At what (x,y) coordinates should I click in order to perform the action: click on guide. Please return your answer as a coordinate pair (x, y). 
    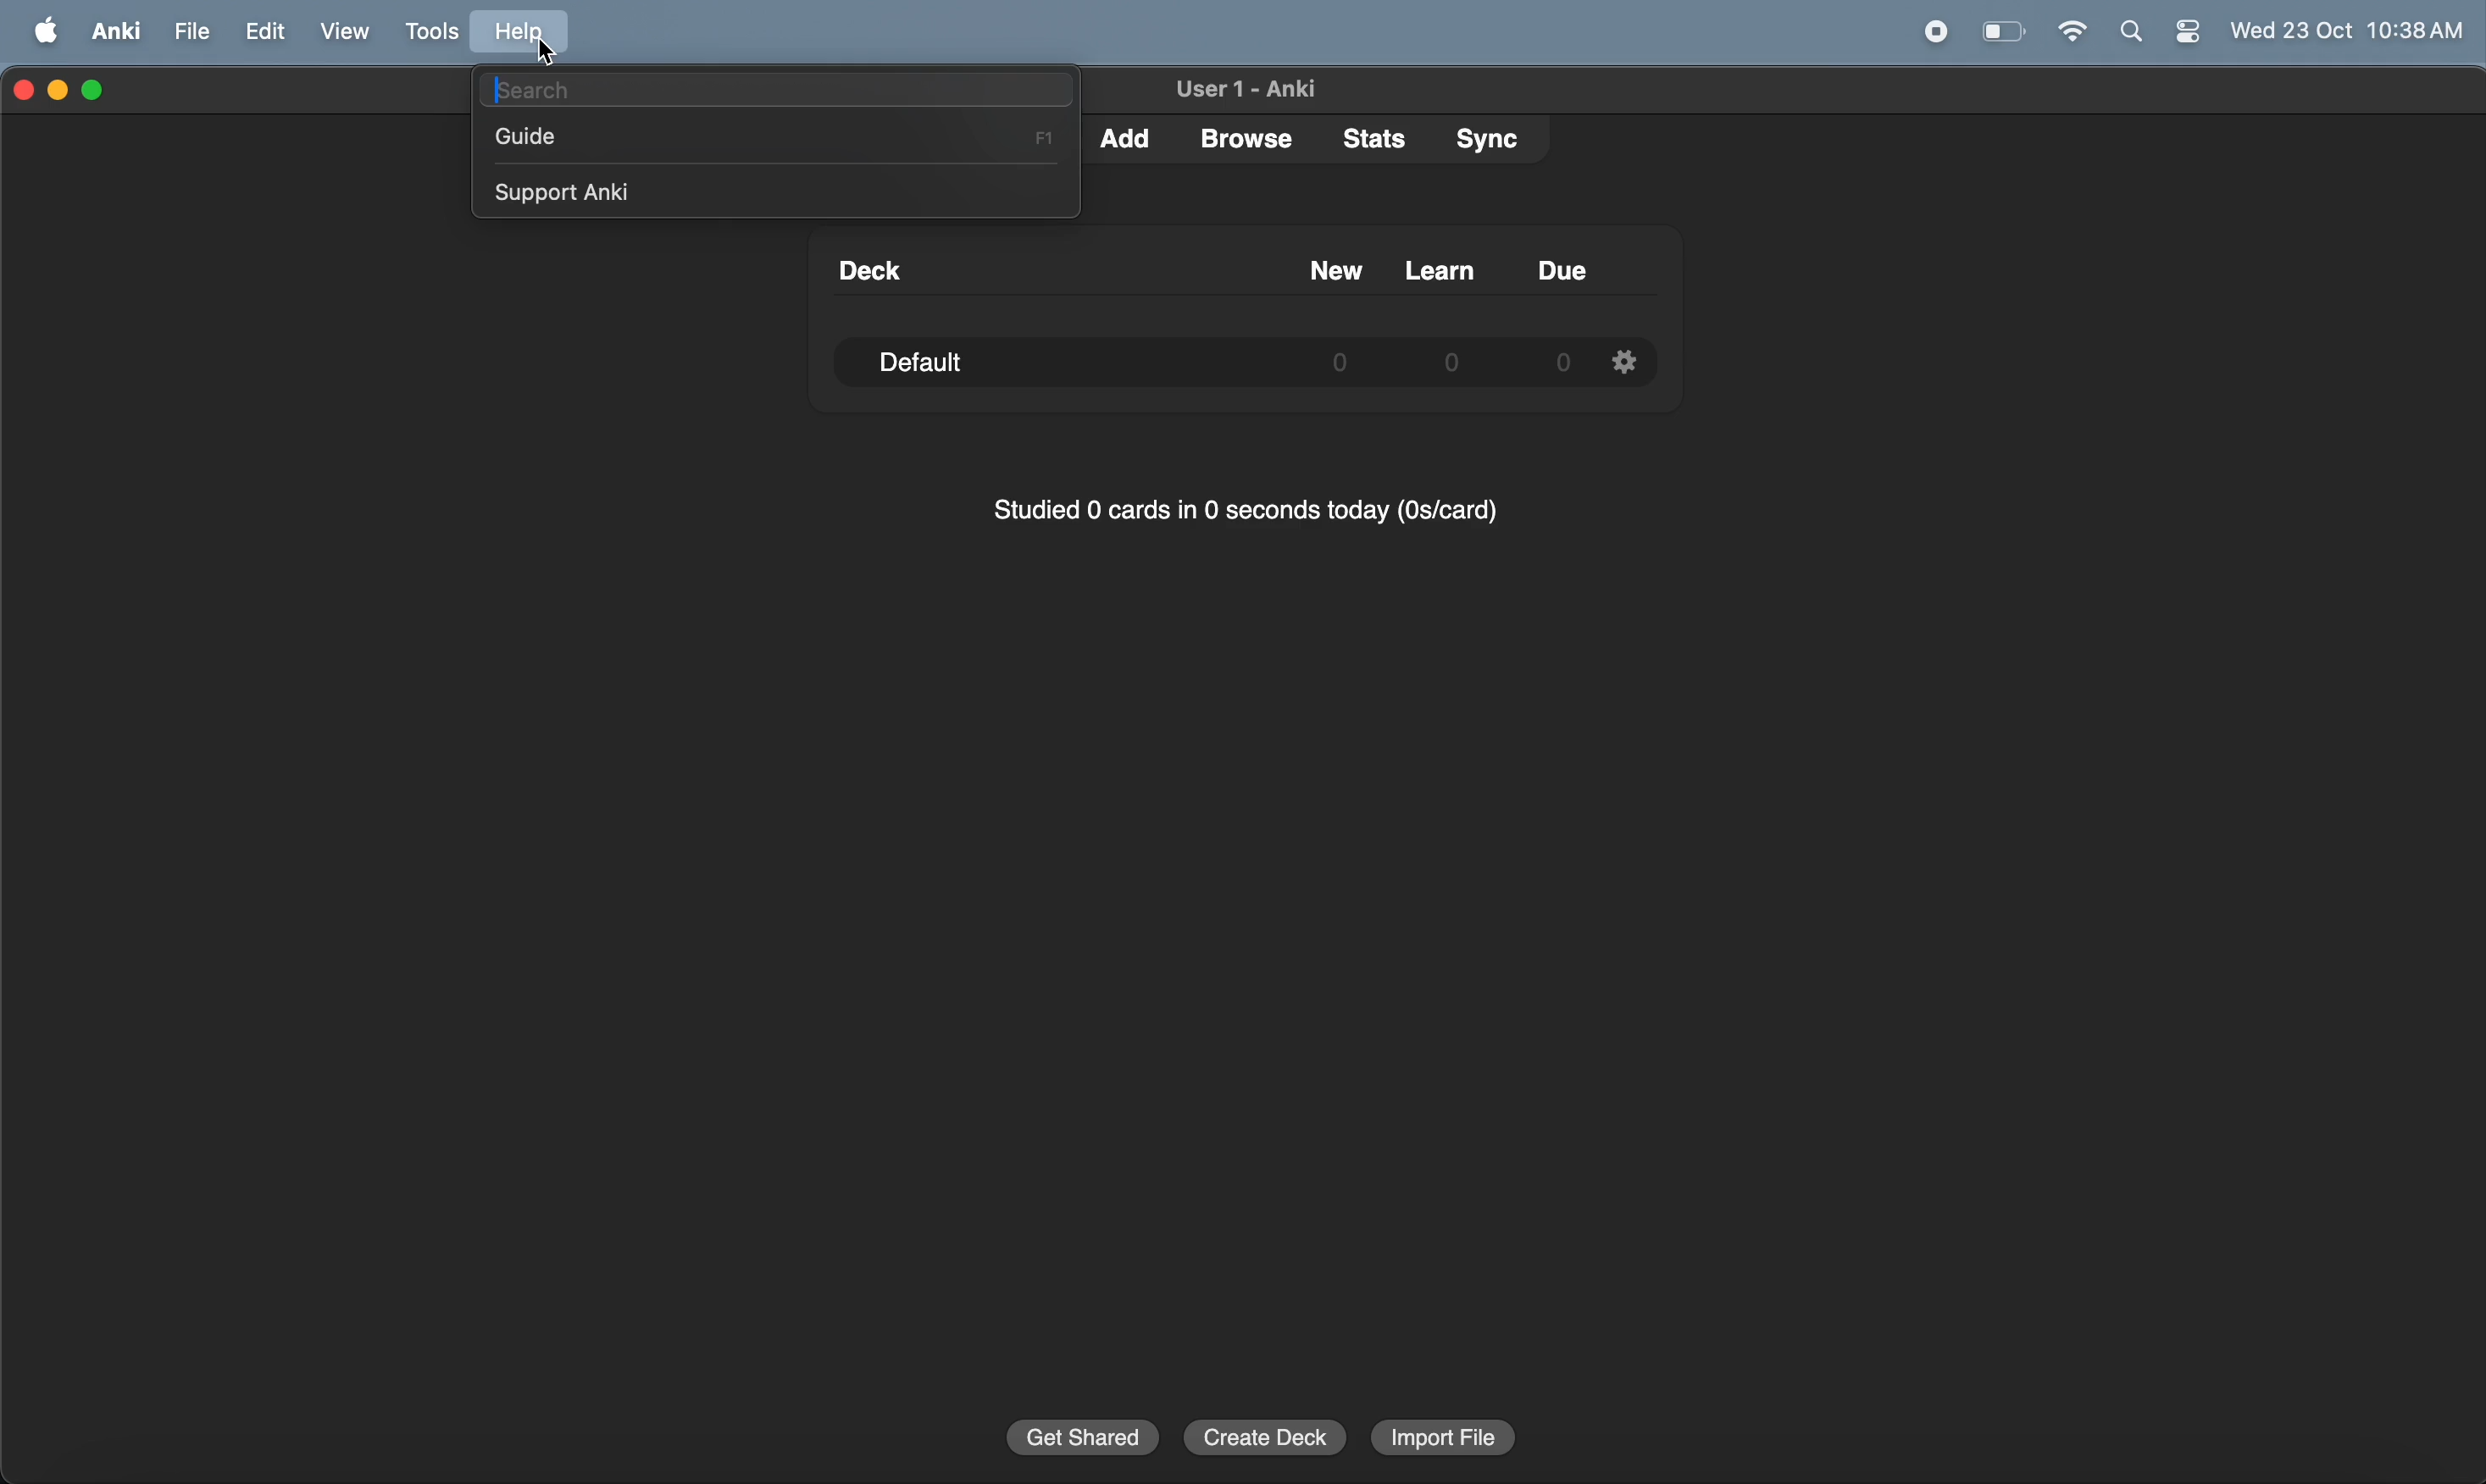
    Looking at the image, I should click on (782, 136).